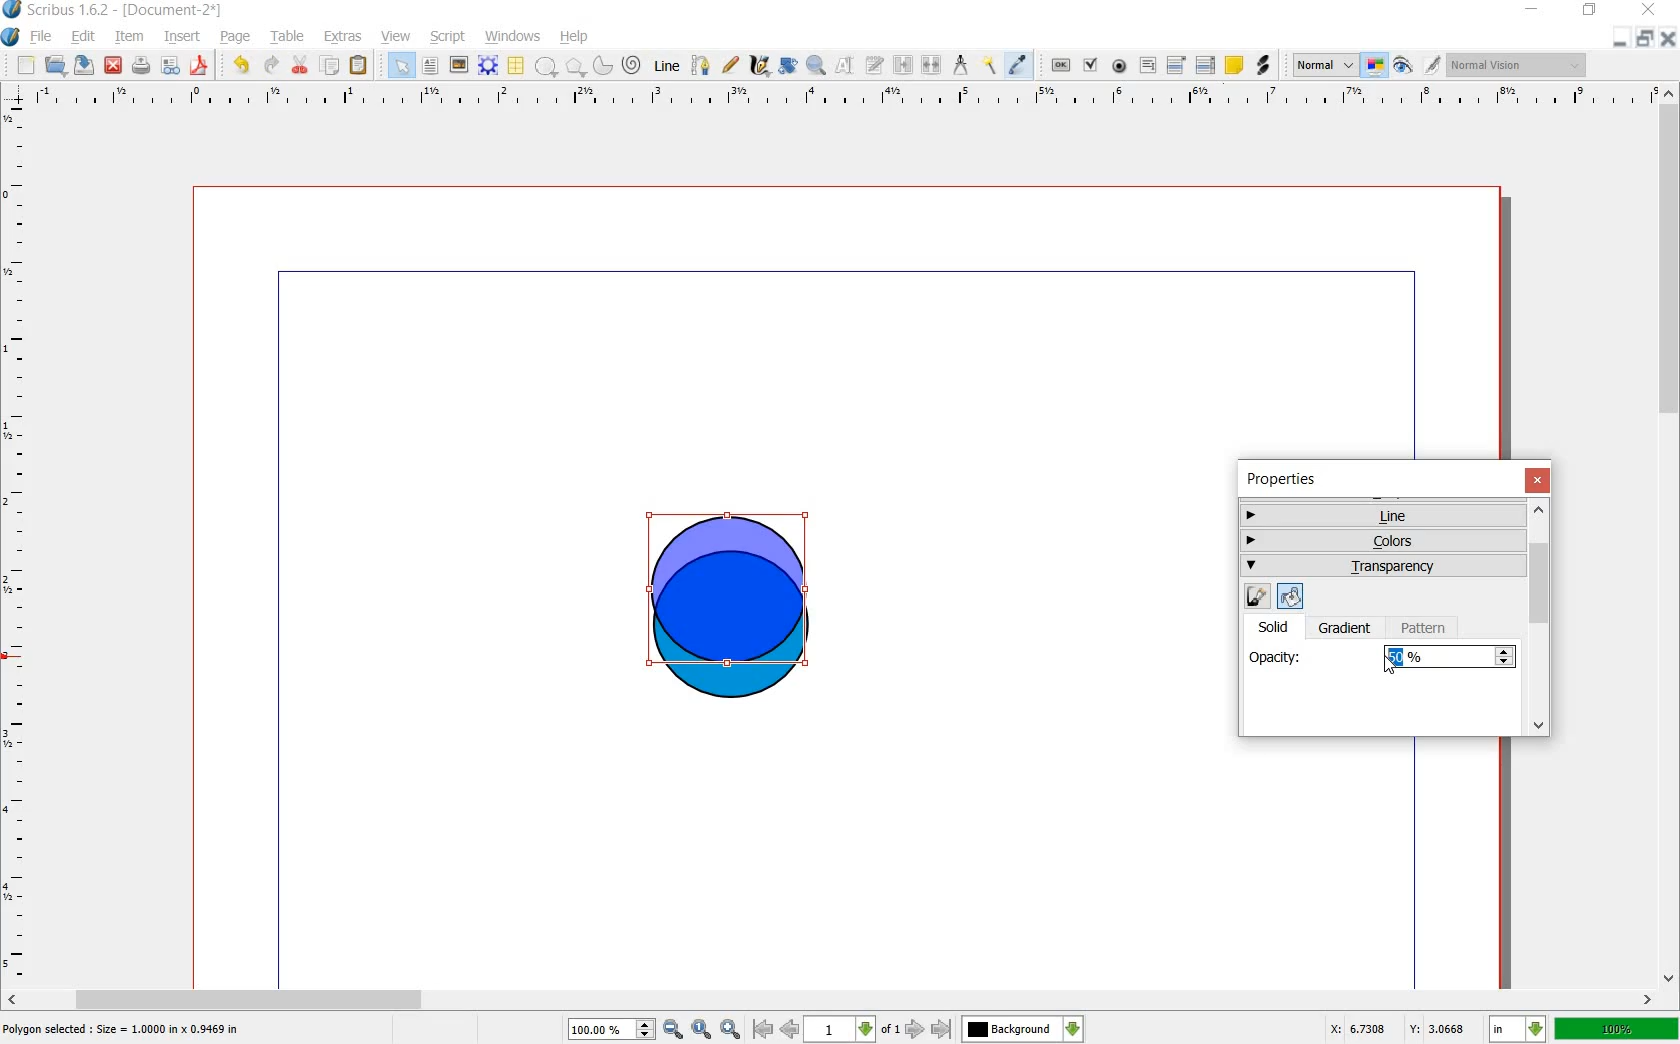  Describe the element at coordinates (843, 65) in the screenshot. I see `edit contents of frame` at that location.